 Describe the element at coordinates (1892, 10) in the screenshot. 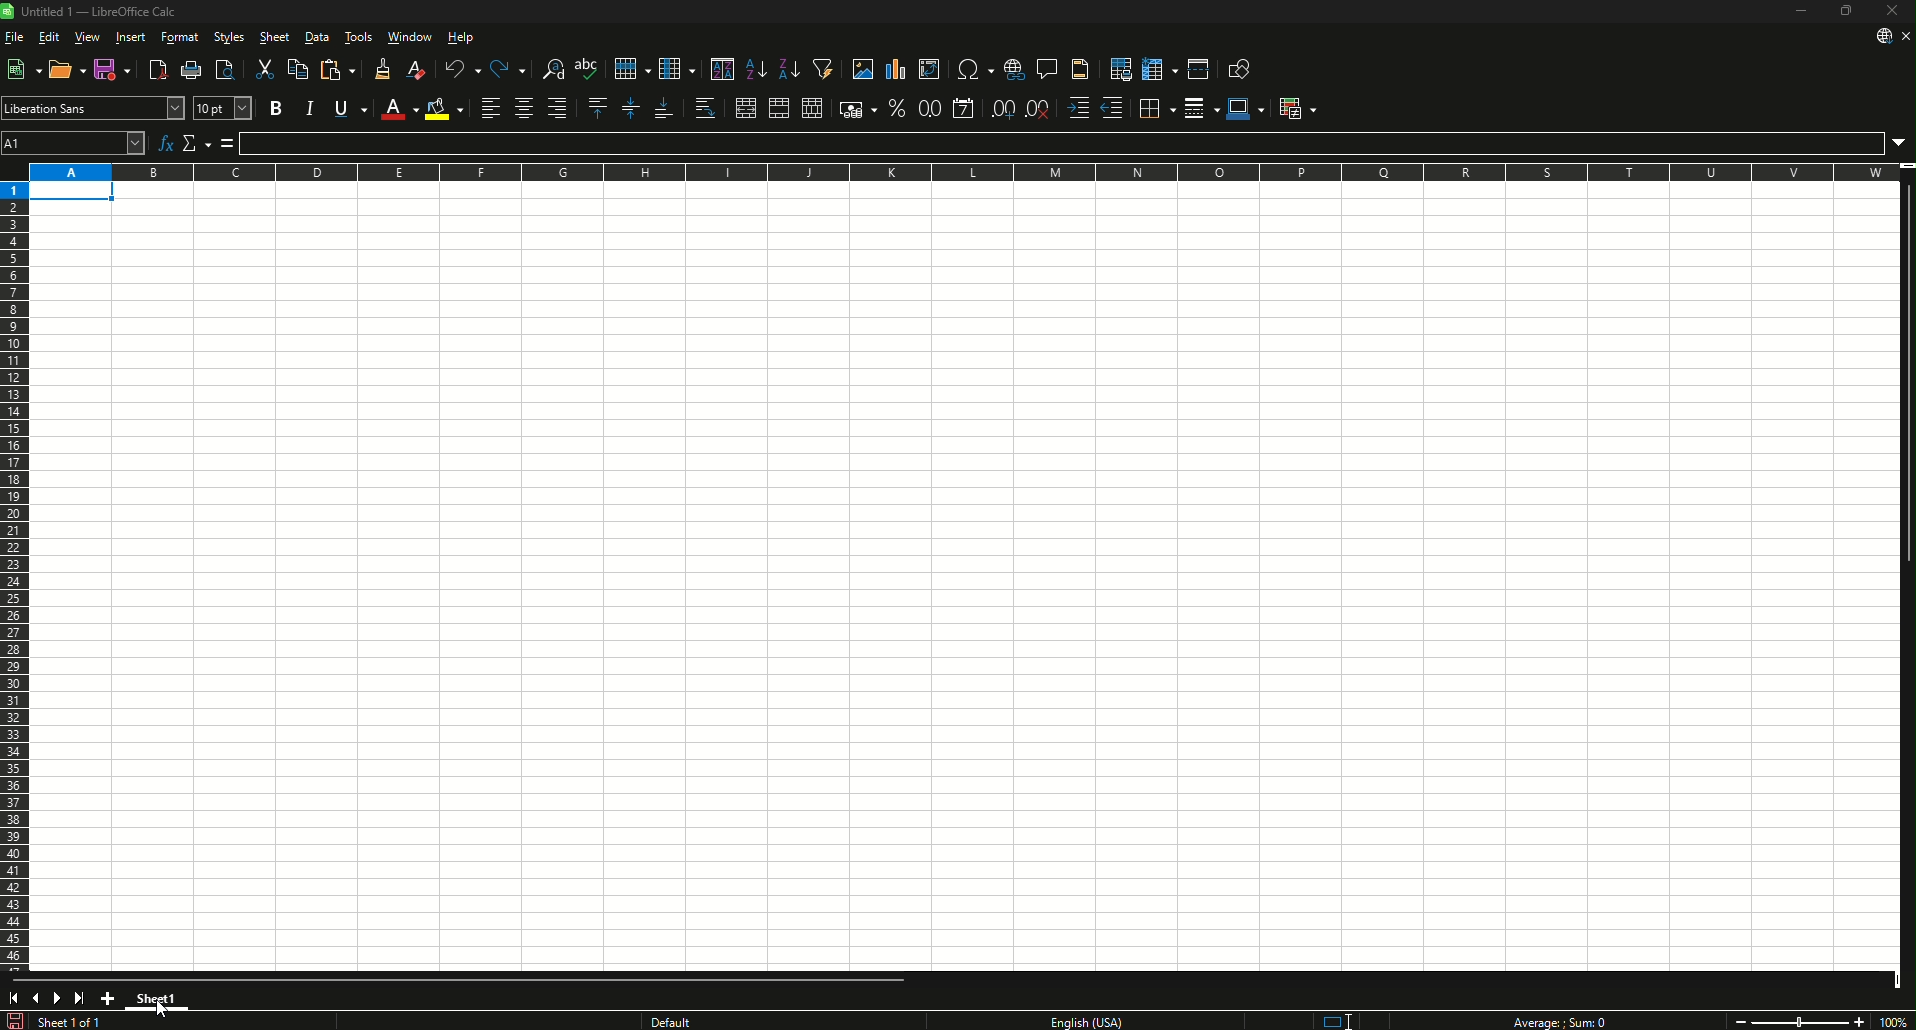

I see `Close` at that location.